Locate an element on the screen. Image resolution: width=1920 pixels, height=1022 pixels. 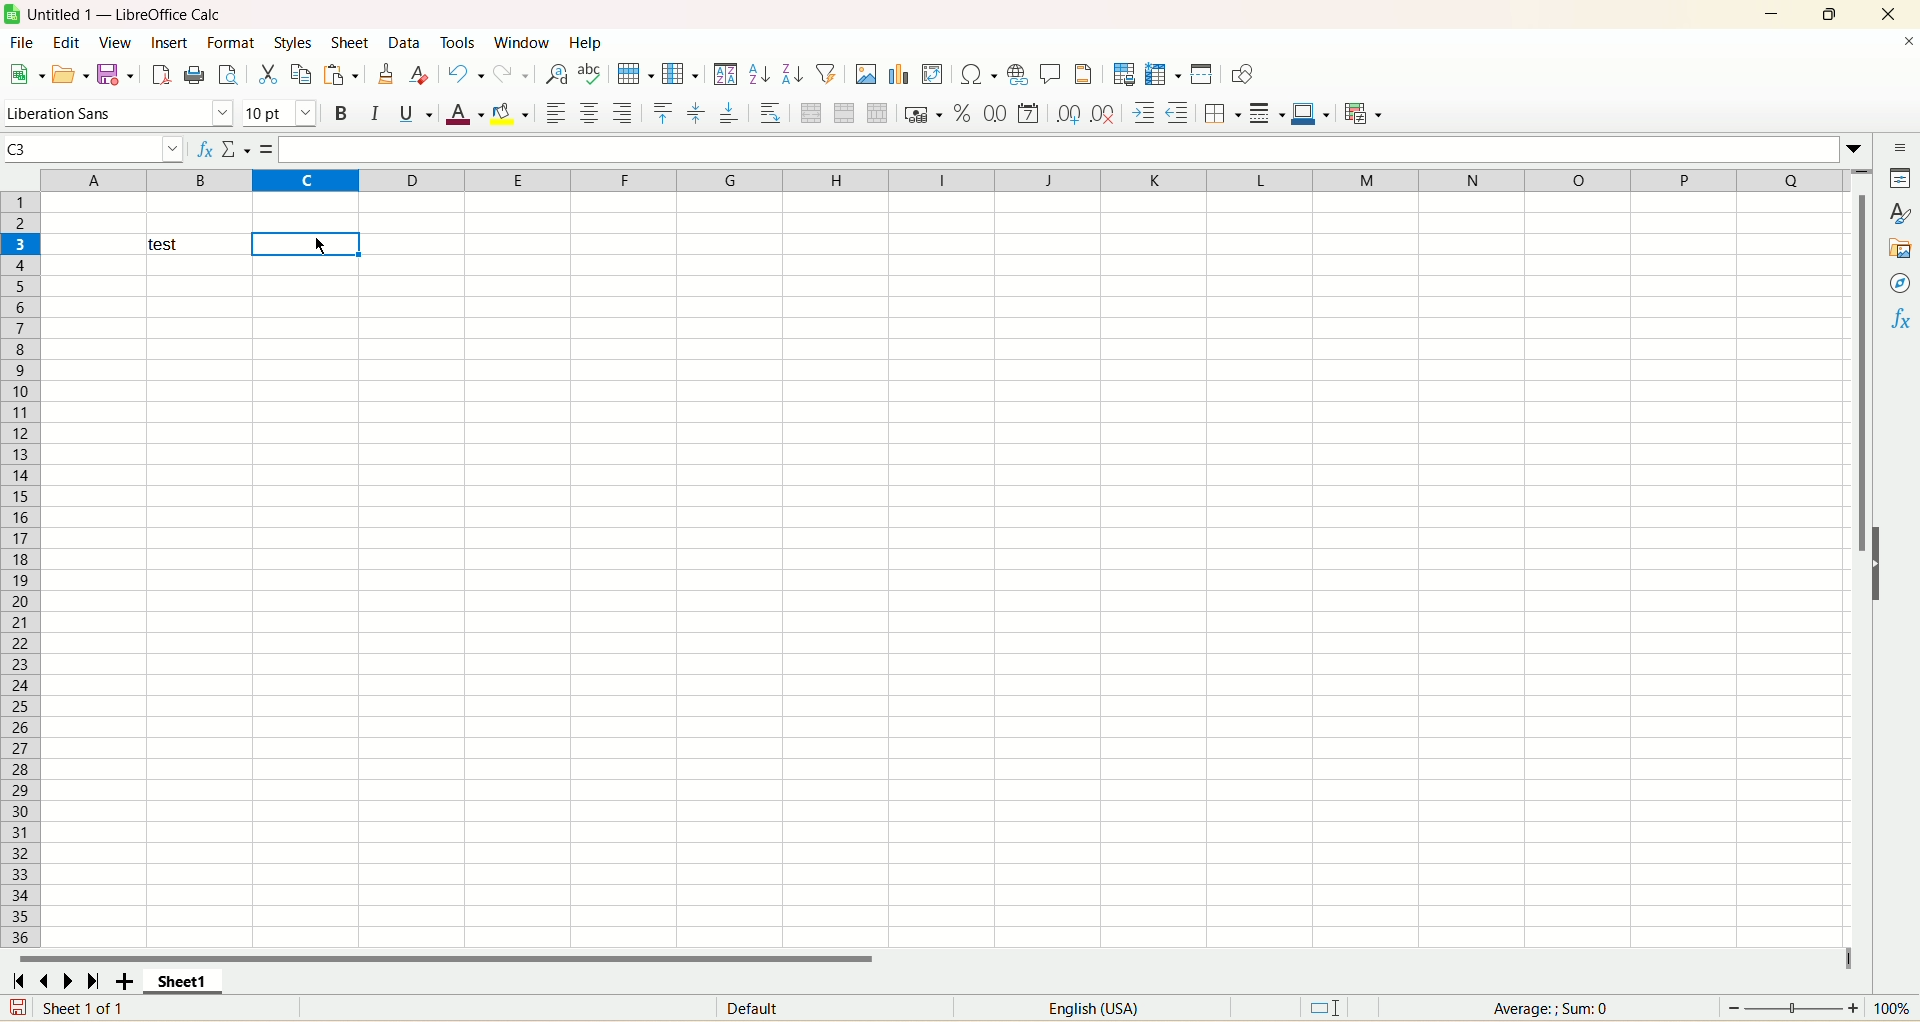
sheet is located at coordinates (351, 42).